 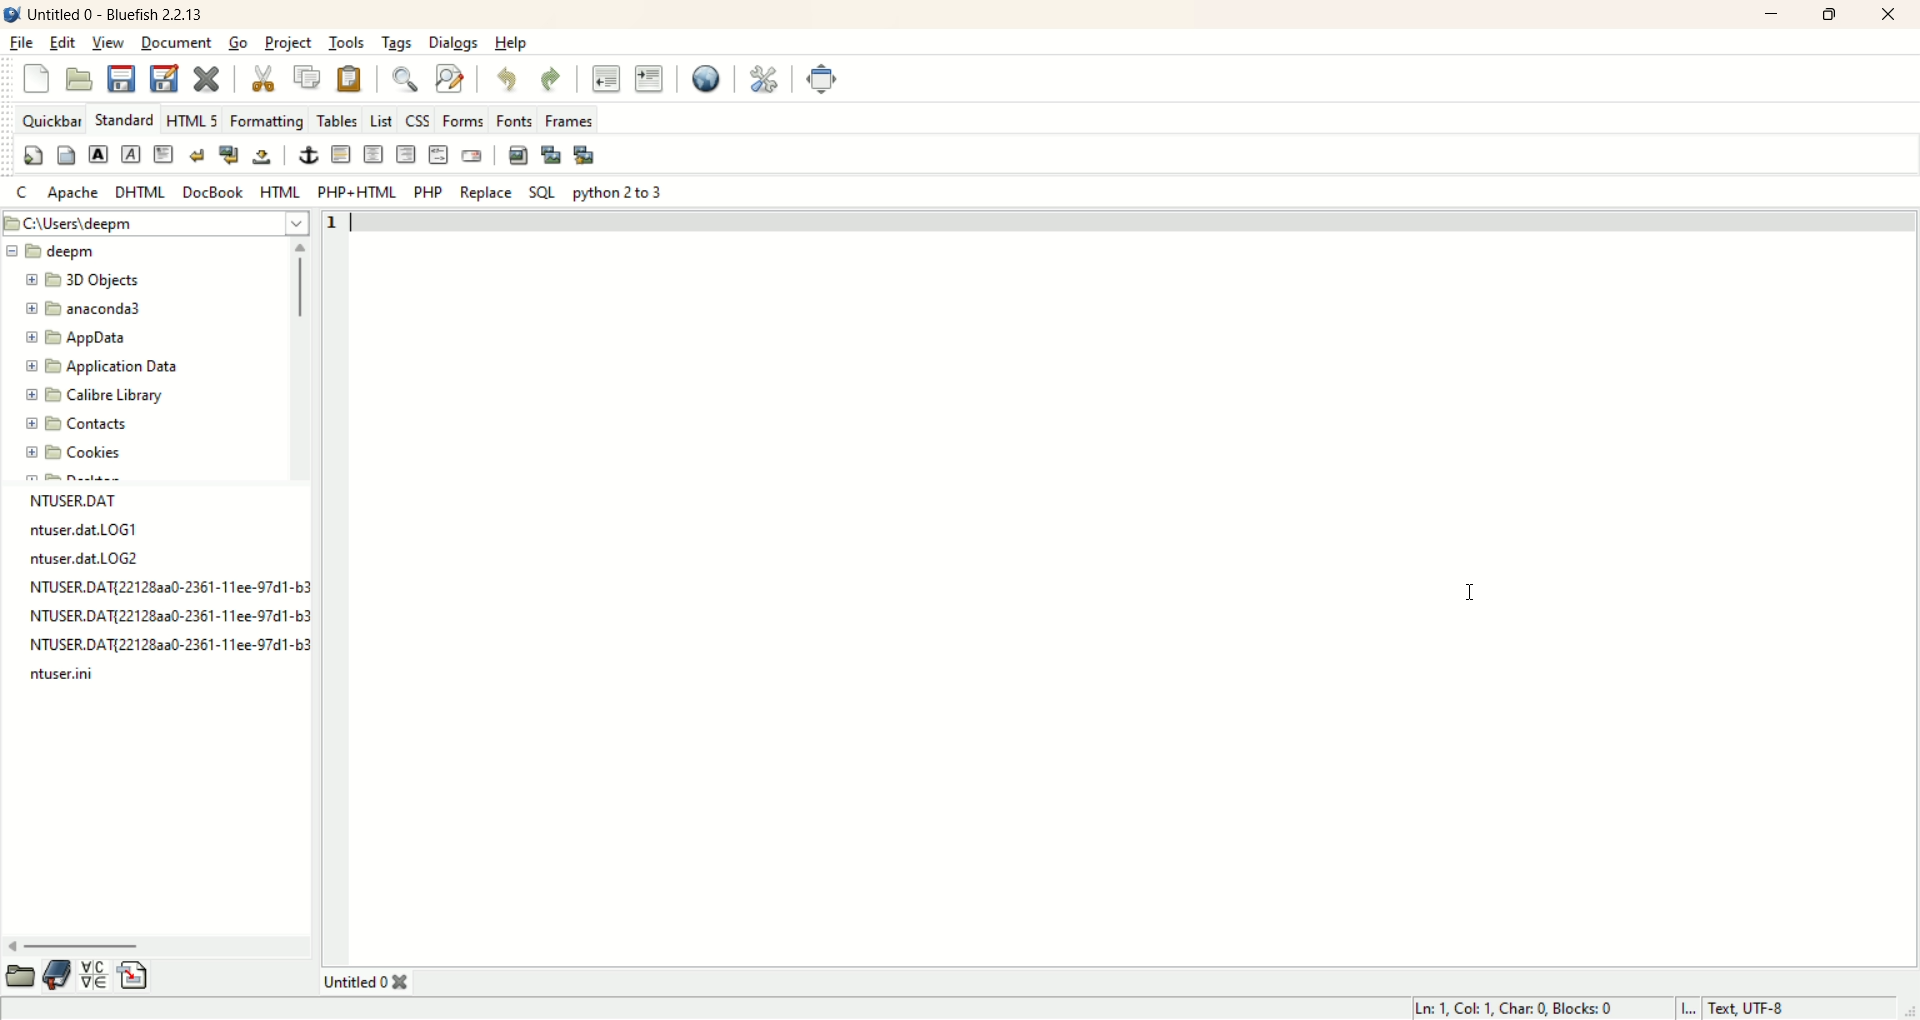 I want to click on close current file, so click(x=208, y=77).